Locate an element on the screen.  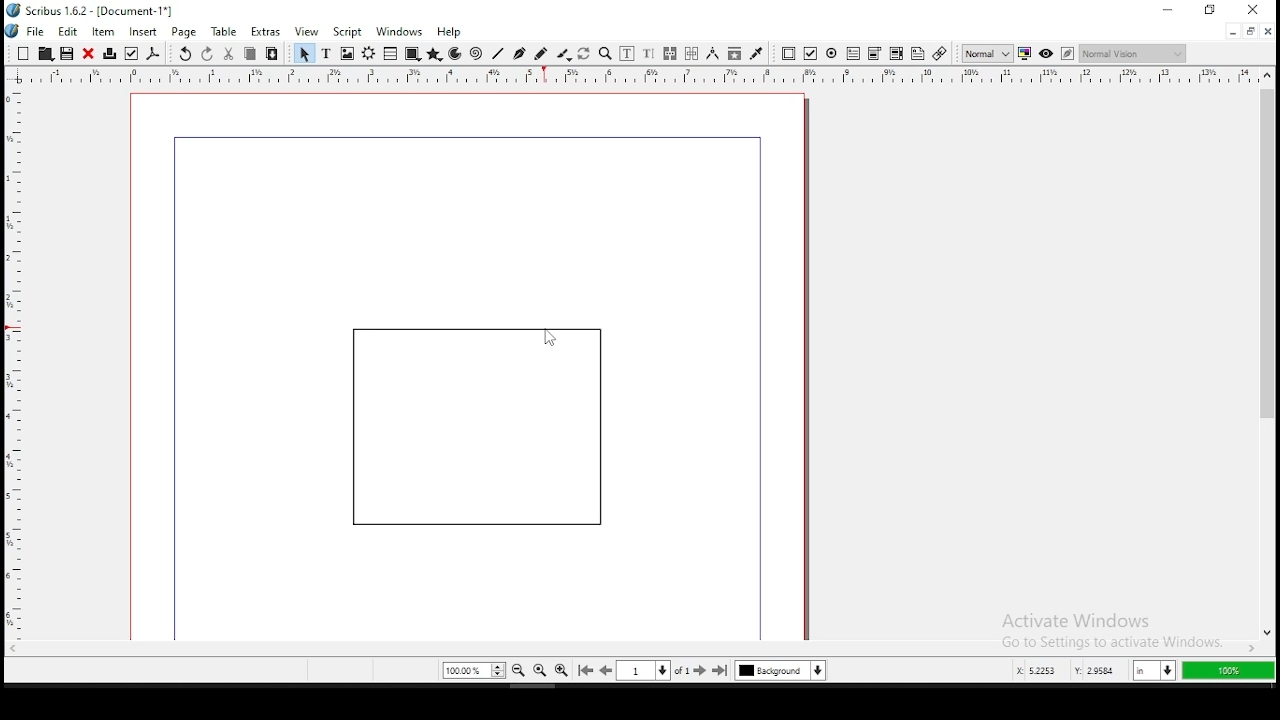
link annotation is located at coordinates (939, 53).